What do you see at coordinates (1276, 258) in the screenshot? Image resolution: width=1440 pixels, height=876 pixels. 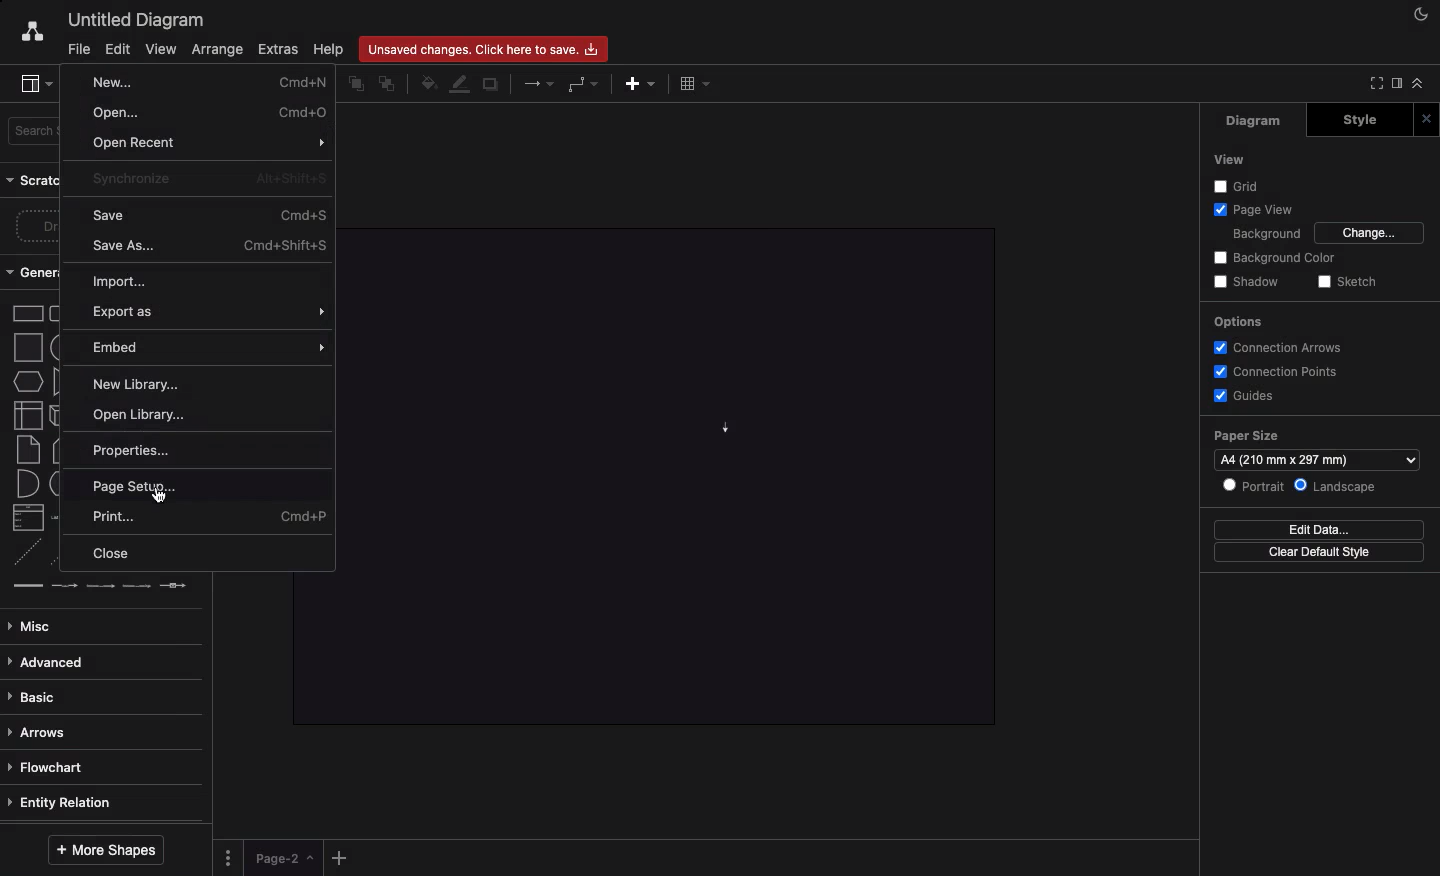 I see `Background color` at bounding box center [1276, 258].